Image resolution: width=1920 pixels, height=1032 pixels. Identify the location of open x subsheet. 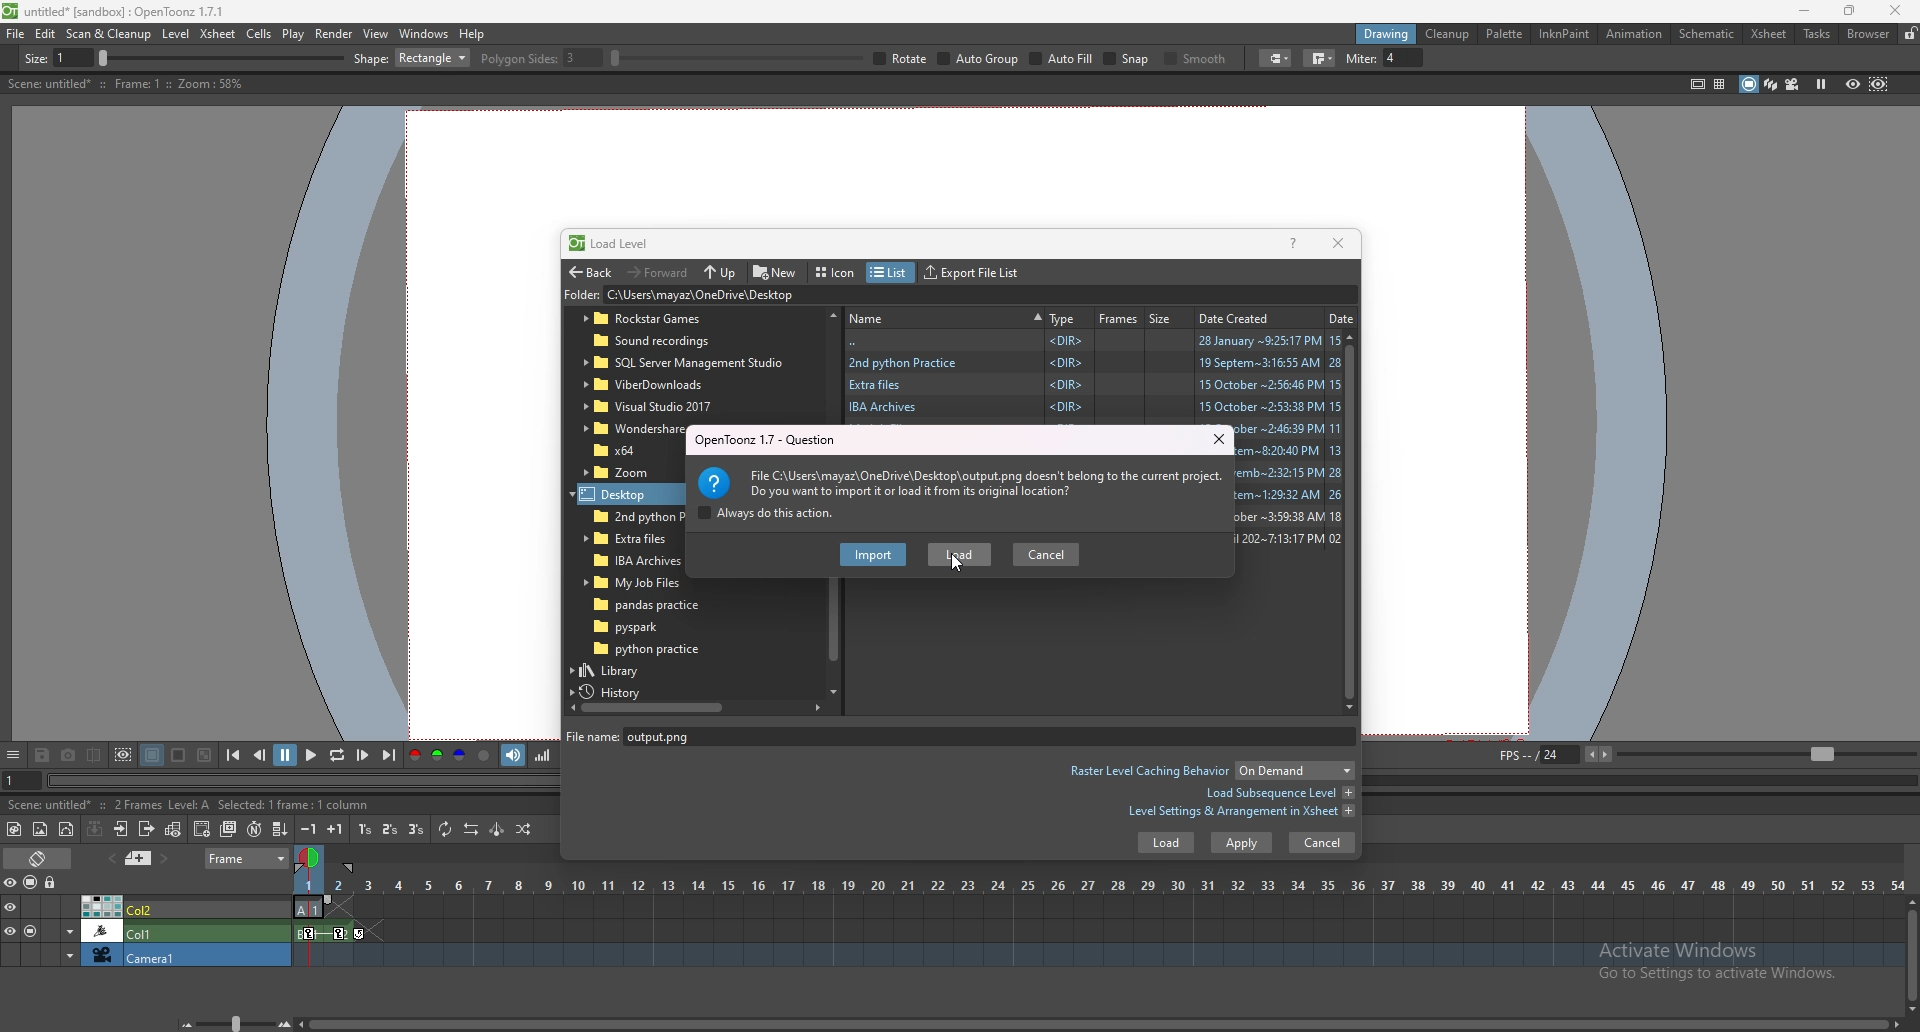
(121, 829).